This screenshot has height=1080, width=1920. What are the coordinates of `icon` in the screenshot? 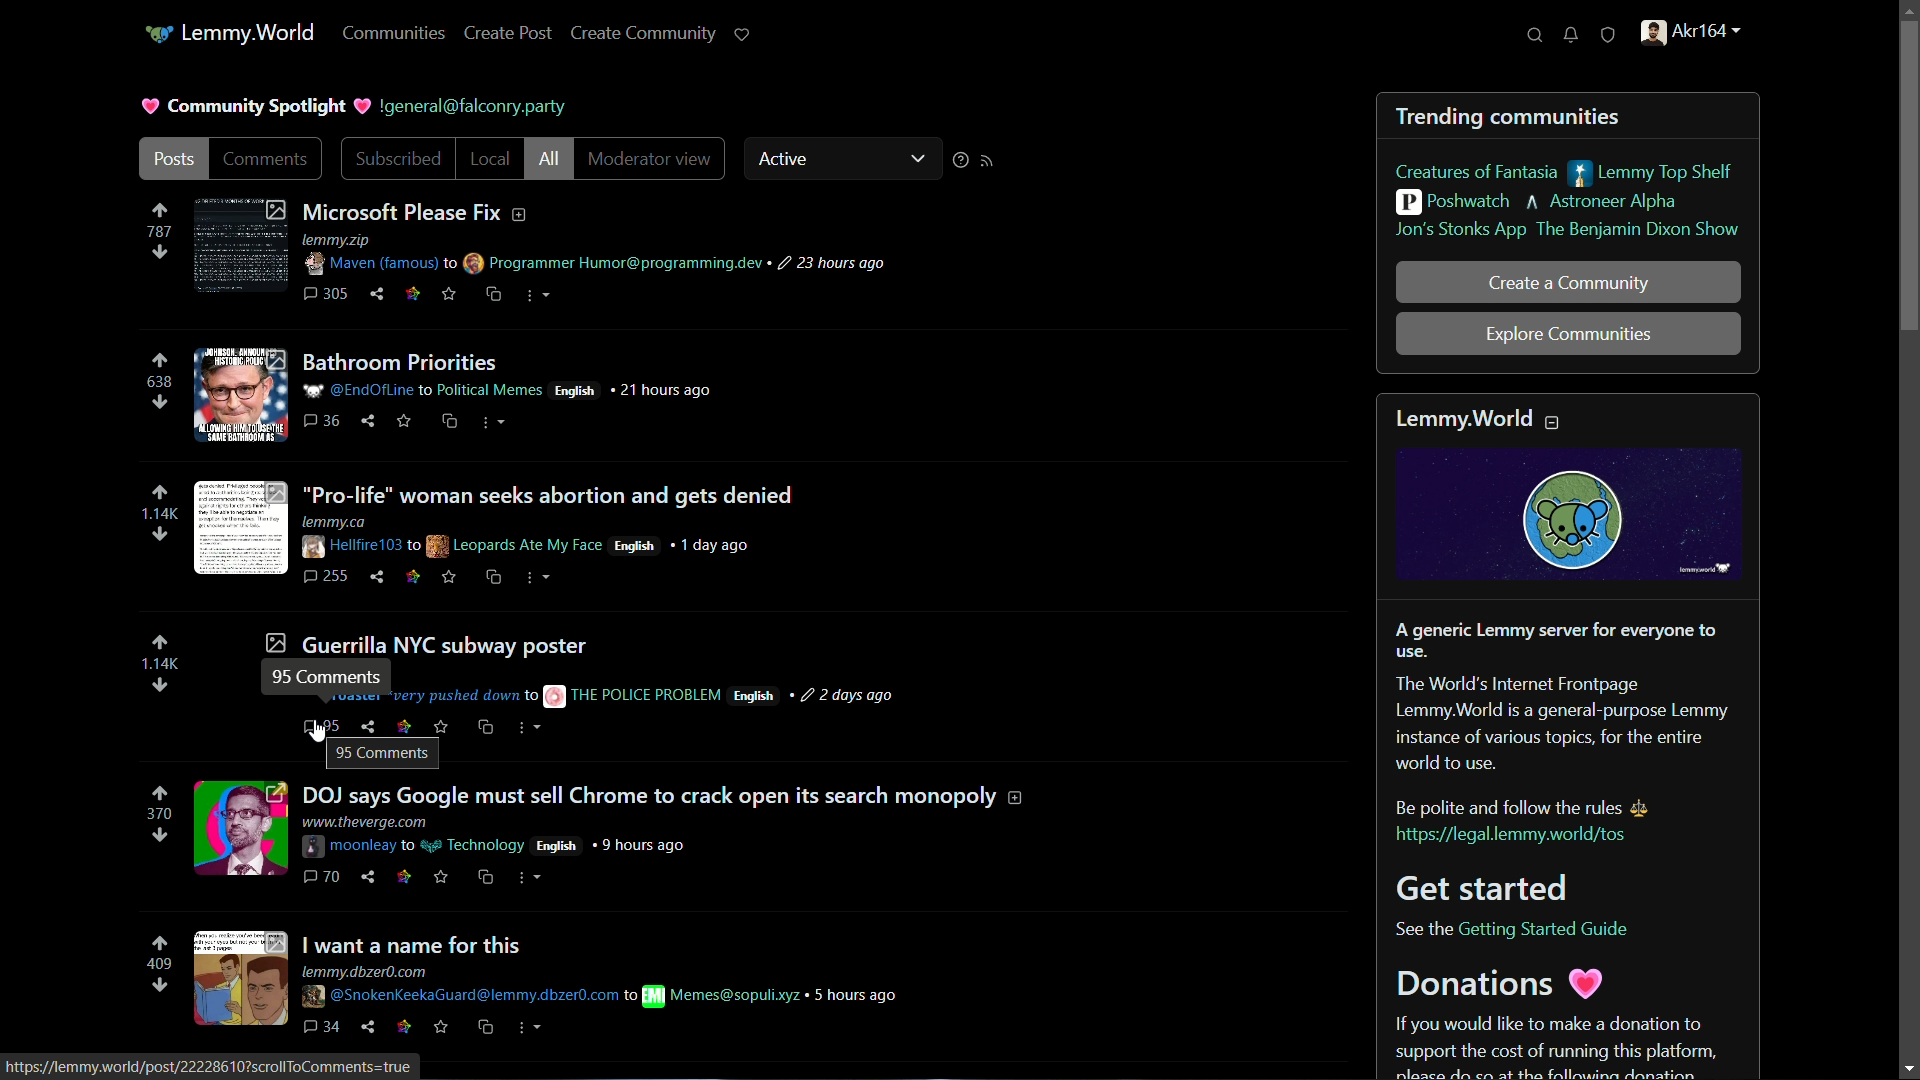 It's located at (370, 724).